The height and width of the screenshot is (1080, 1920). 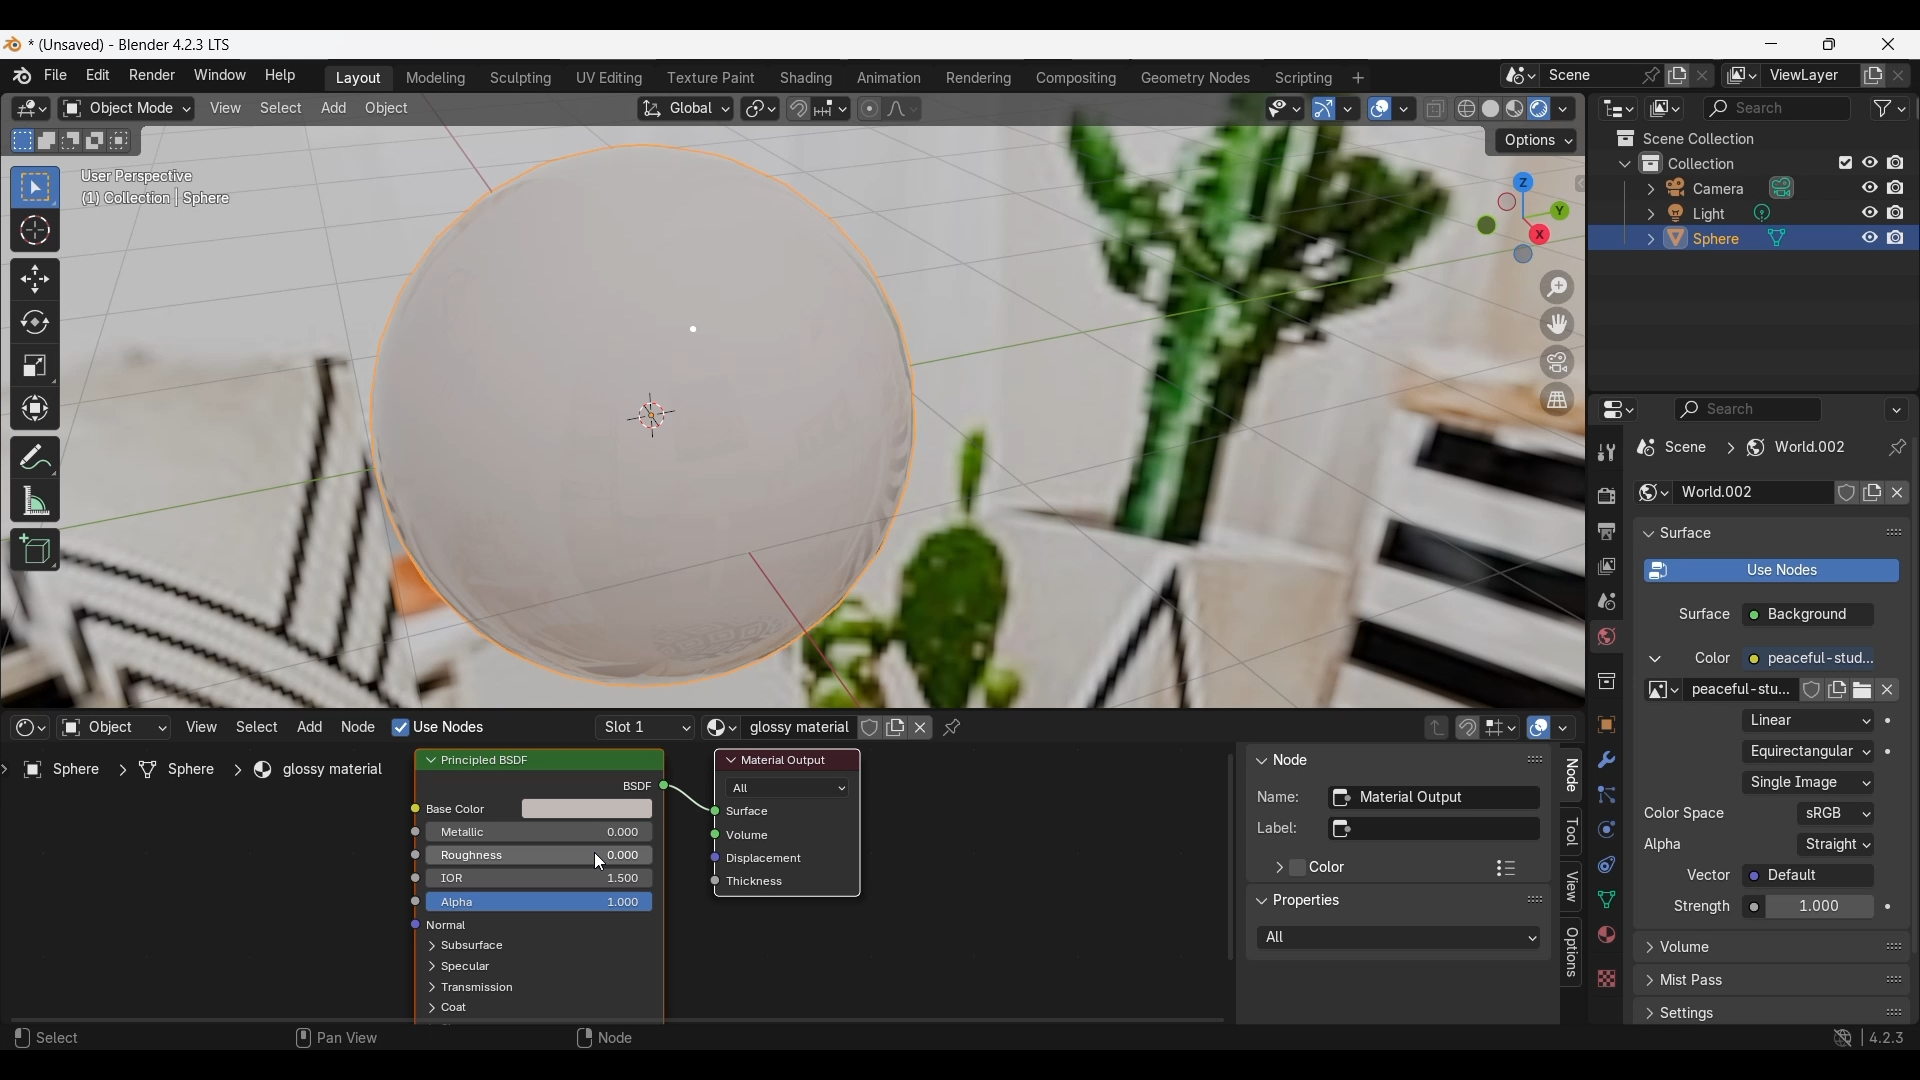 I want to click on Compositing workspace, so click(x=1075, y=78).